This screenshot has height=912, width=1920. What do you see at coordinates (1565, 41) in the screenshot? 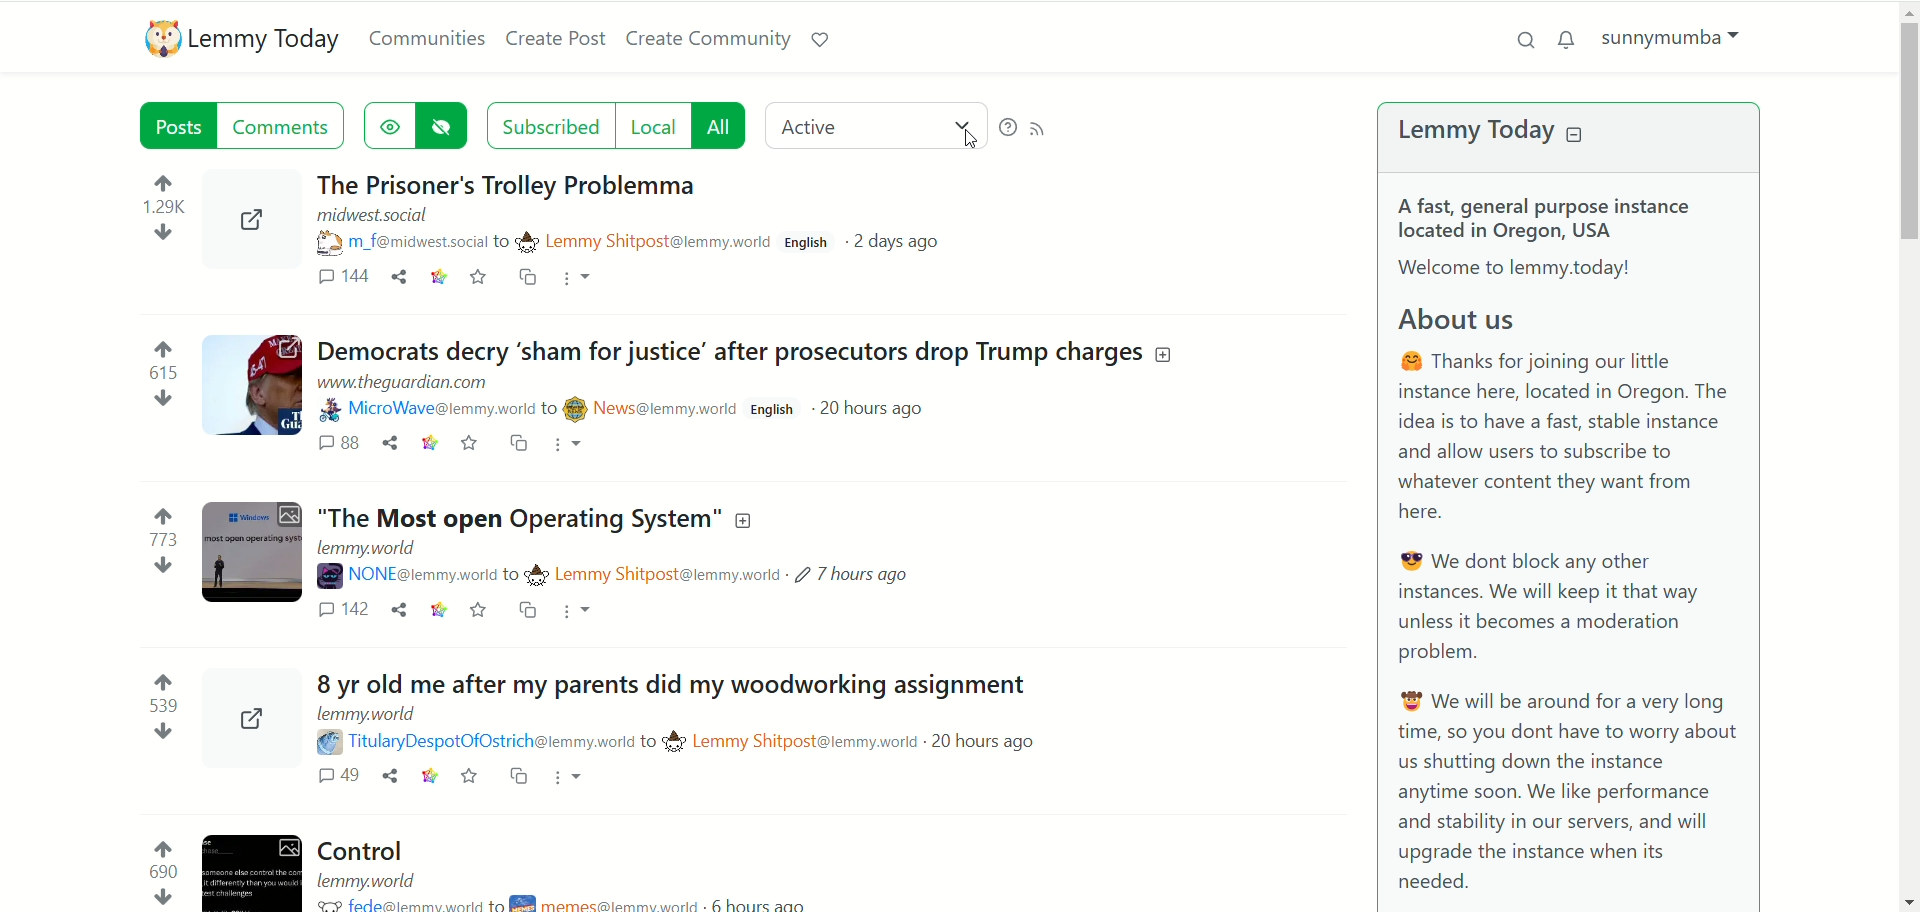
I see `Notifications` at bounding box center [1565, 41].